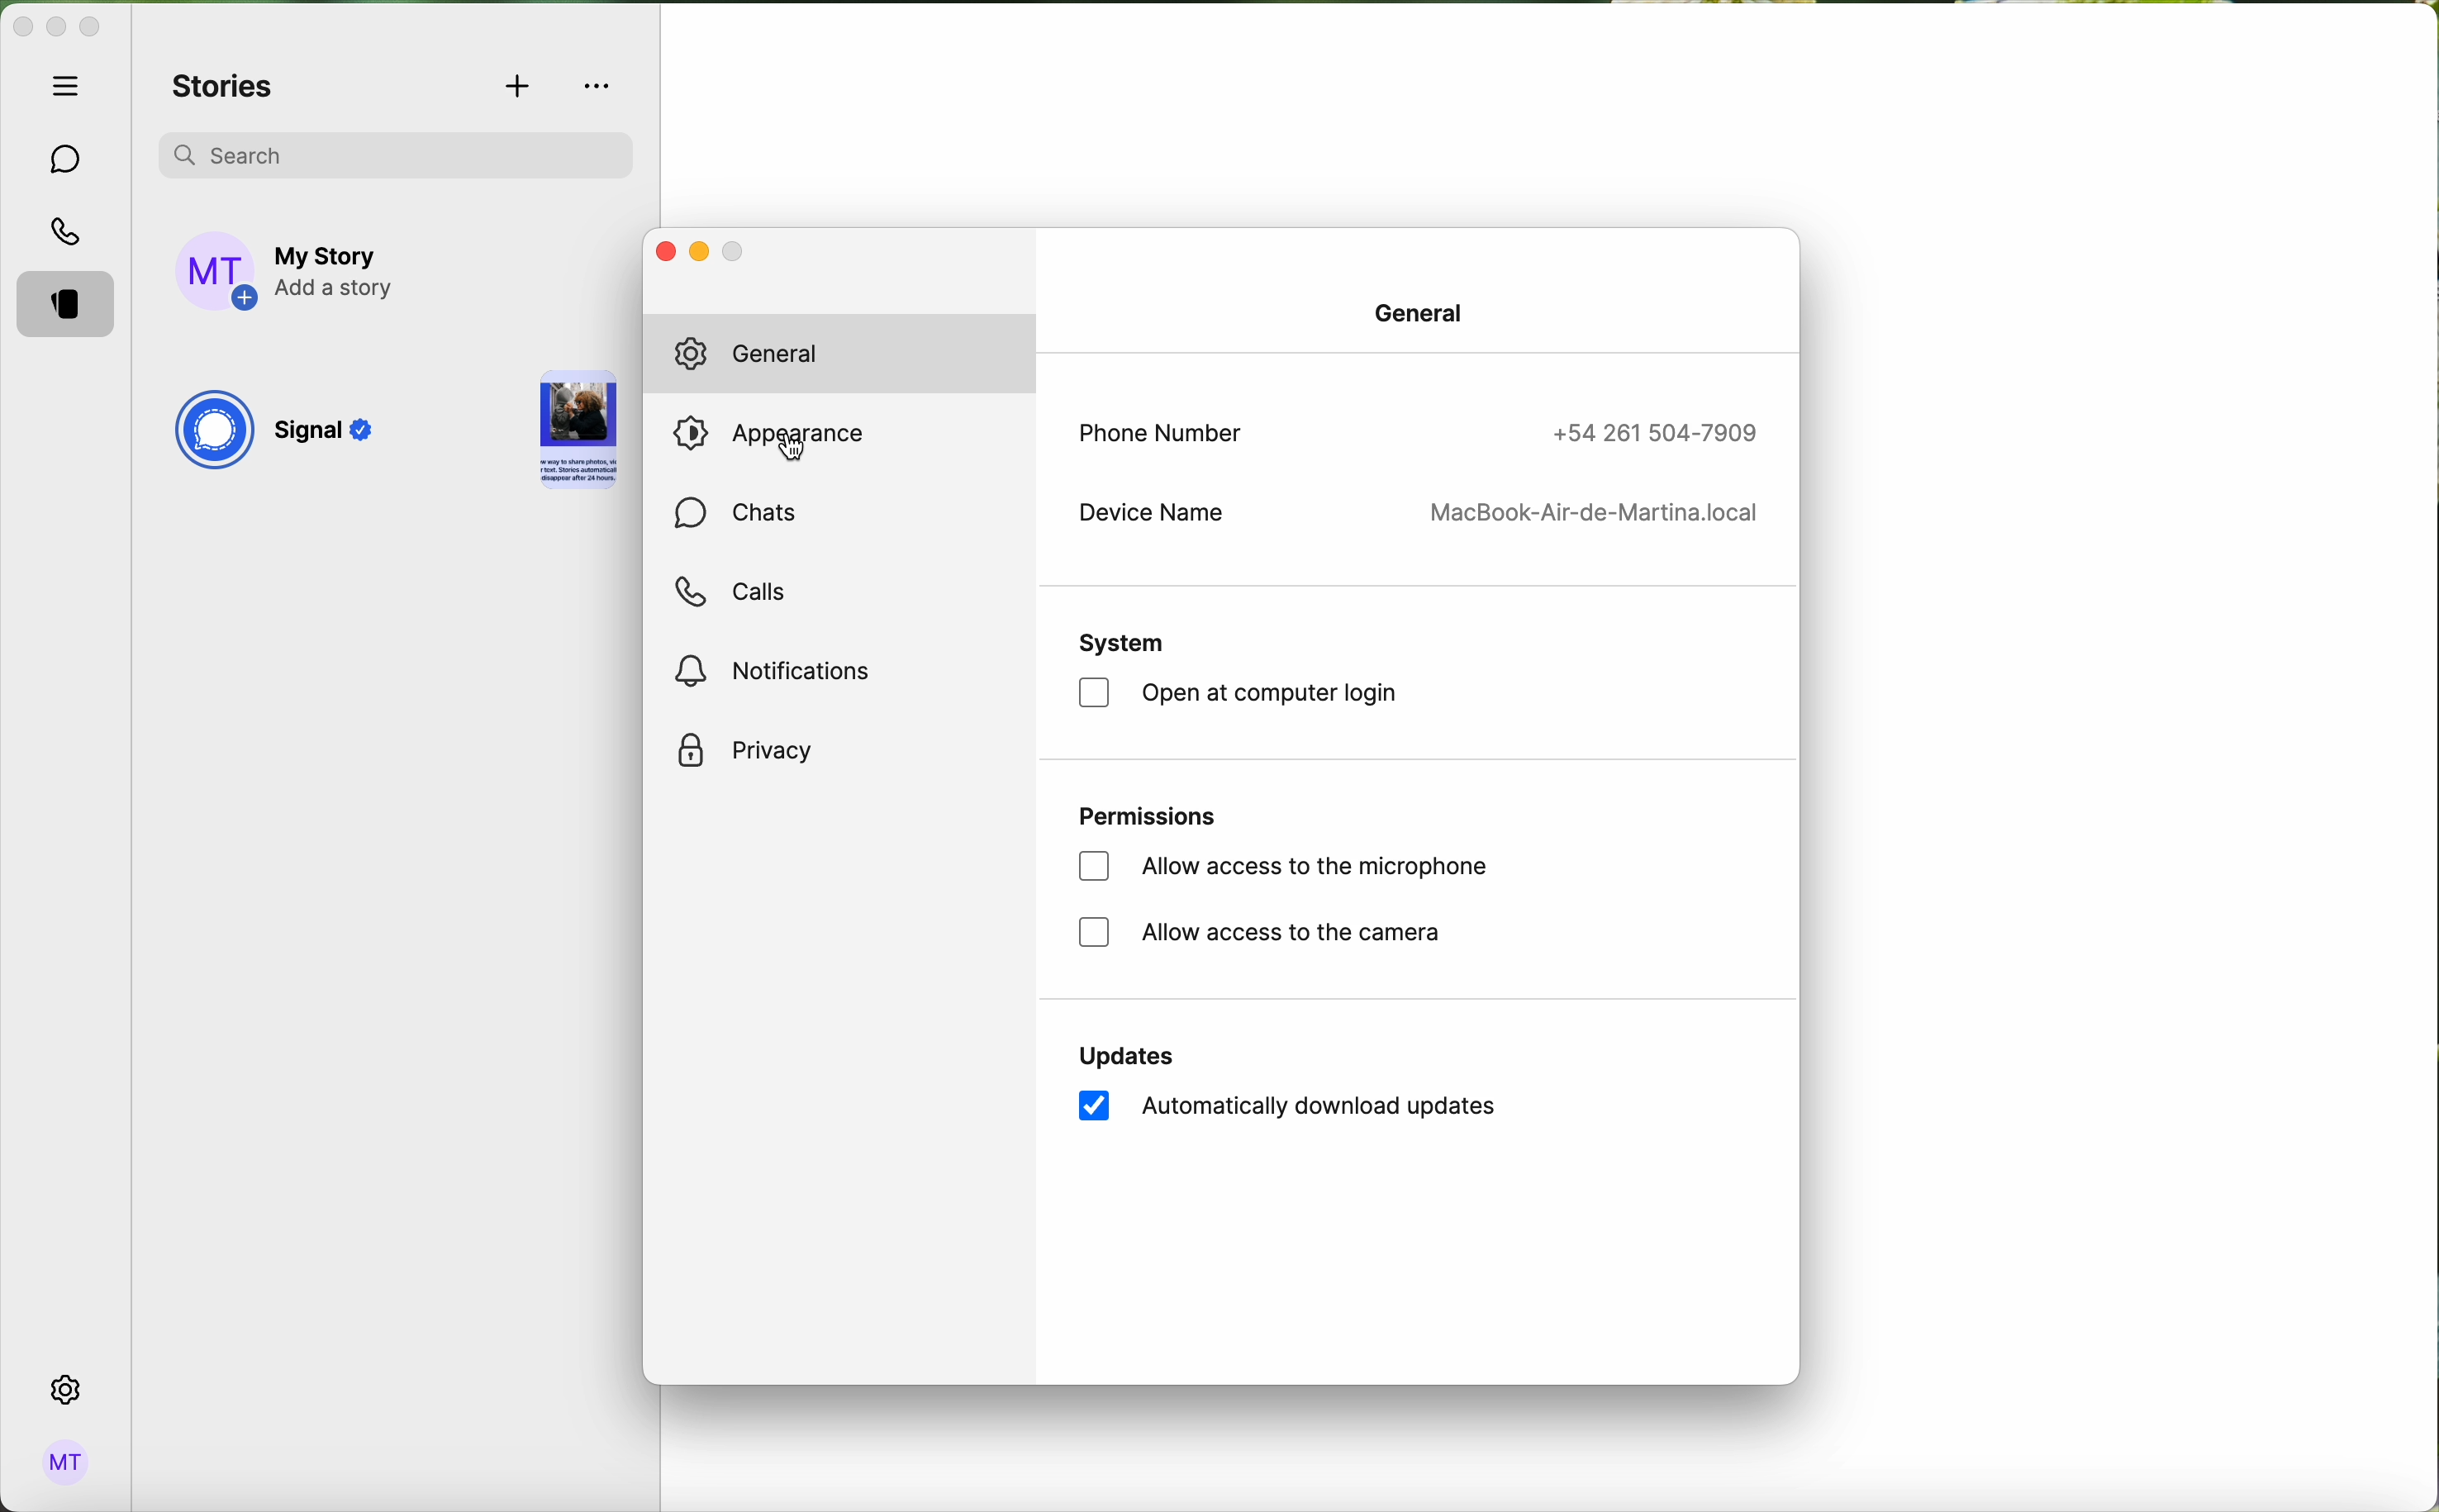 Image resolution: width=2439 pixels, height=1512 pixels. Describe the element at coordinates (780, 669) in the screenshot. I see `notifications` at that location.